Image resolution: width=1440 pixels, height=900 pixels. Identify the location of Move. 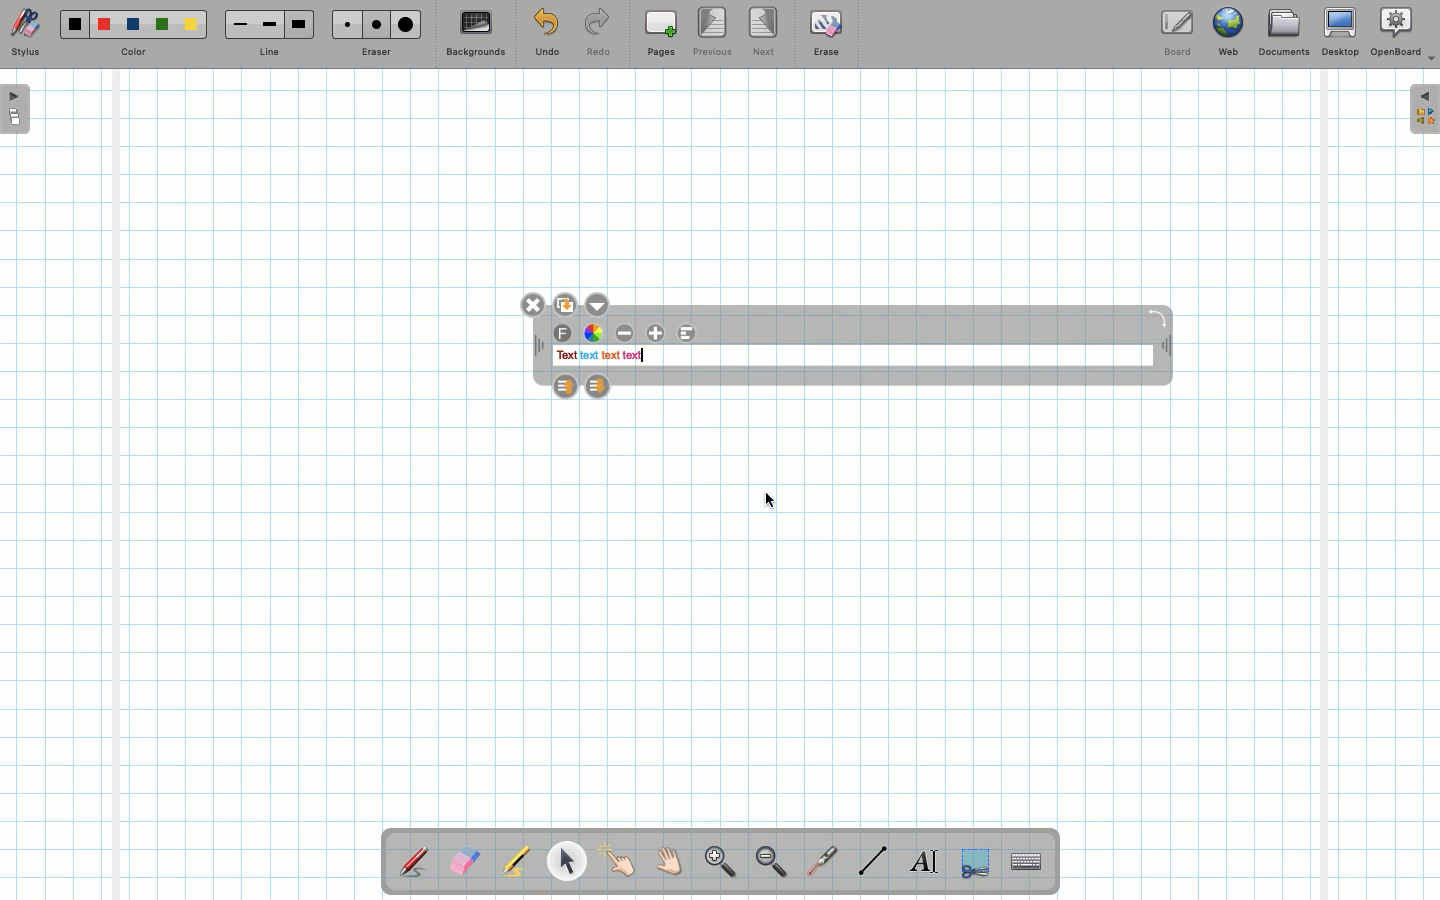
(539, 348).